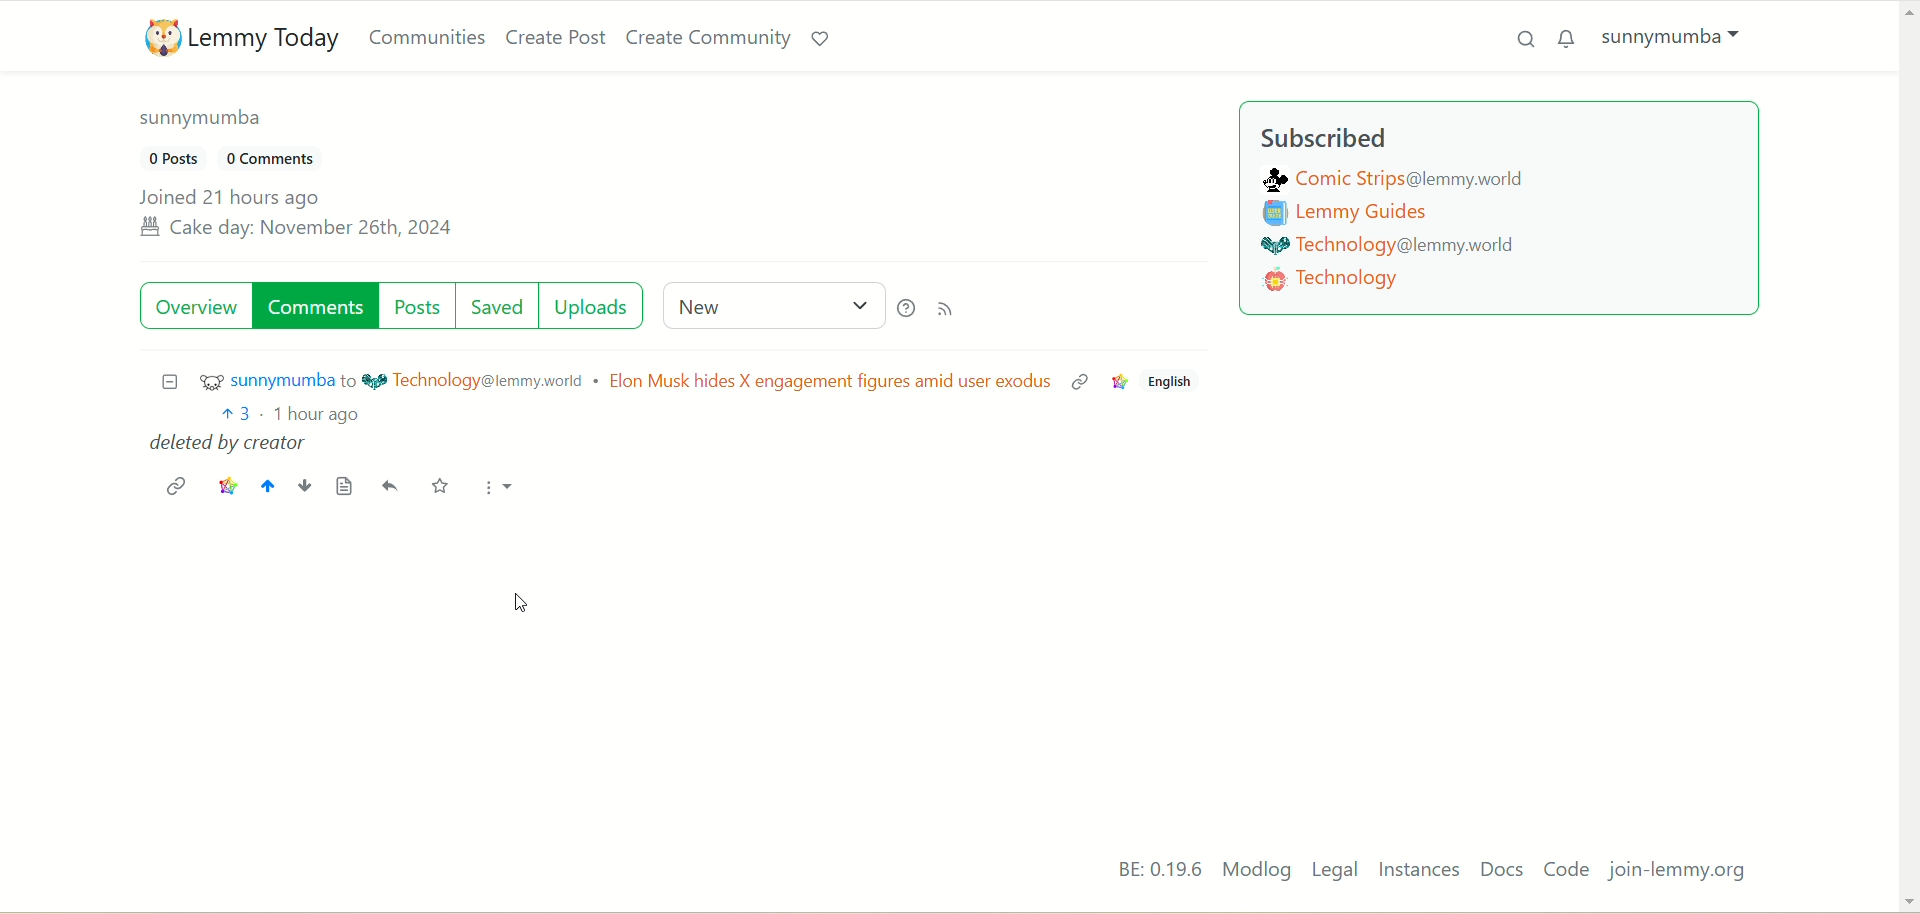 Image resolution: width=1920 pixels, height=914 pixels. I want to click on 3 votes up, so click(236, 411).